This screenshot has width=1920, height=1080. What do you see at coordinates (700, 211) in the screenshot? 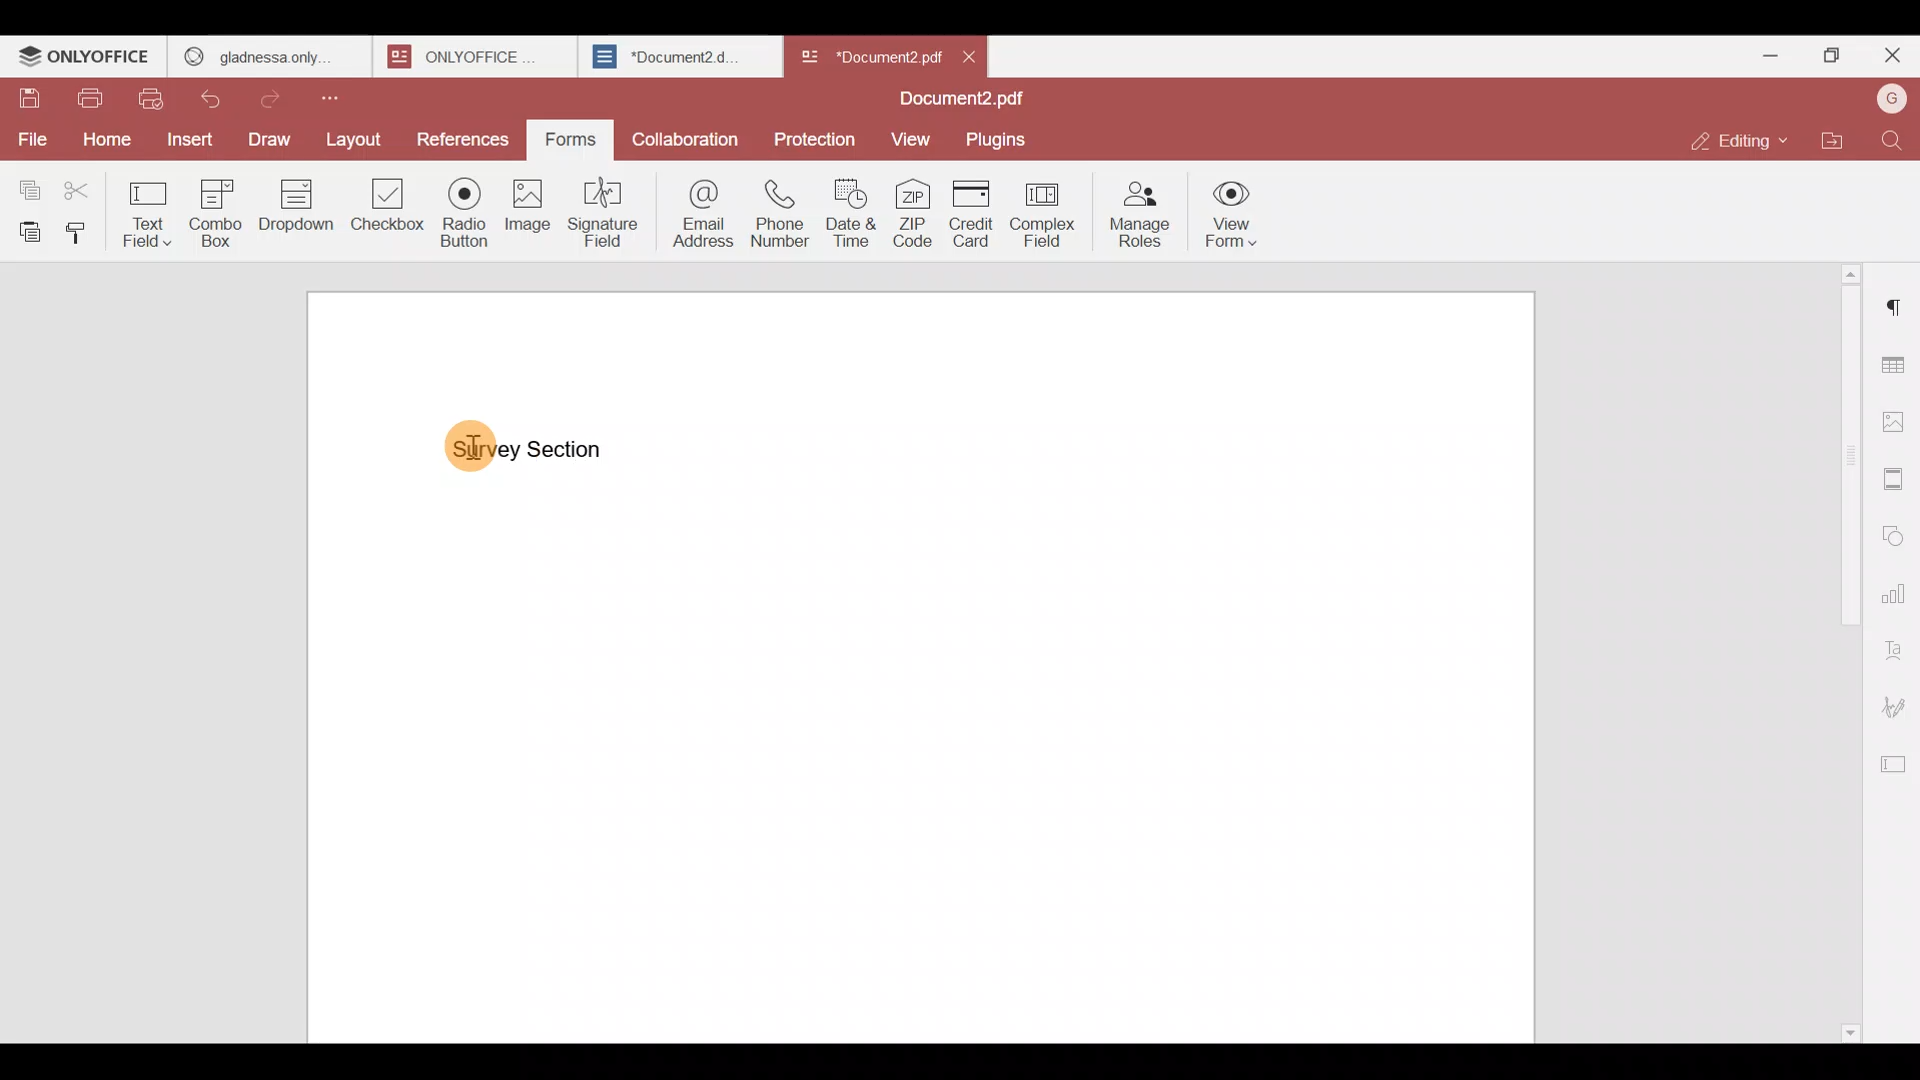
I see `Email address` at bounding box center [700, 211].